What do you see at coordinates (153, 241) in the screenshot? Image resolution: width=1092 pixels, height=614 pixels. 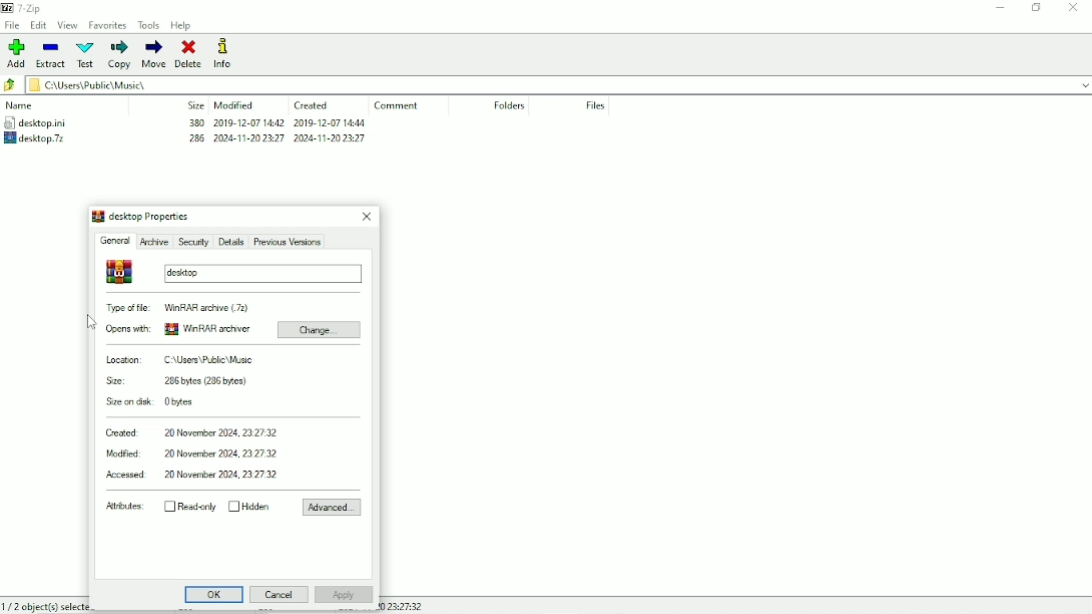 I see `Archive` at bounding box center [153, 241].